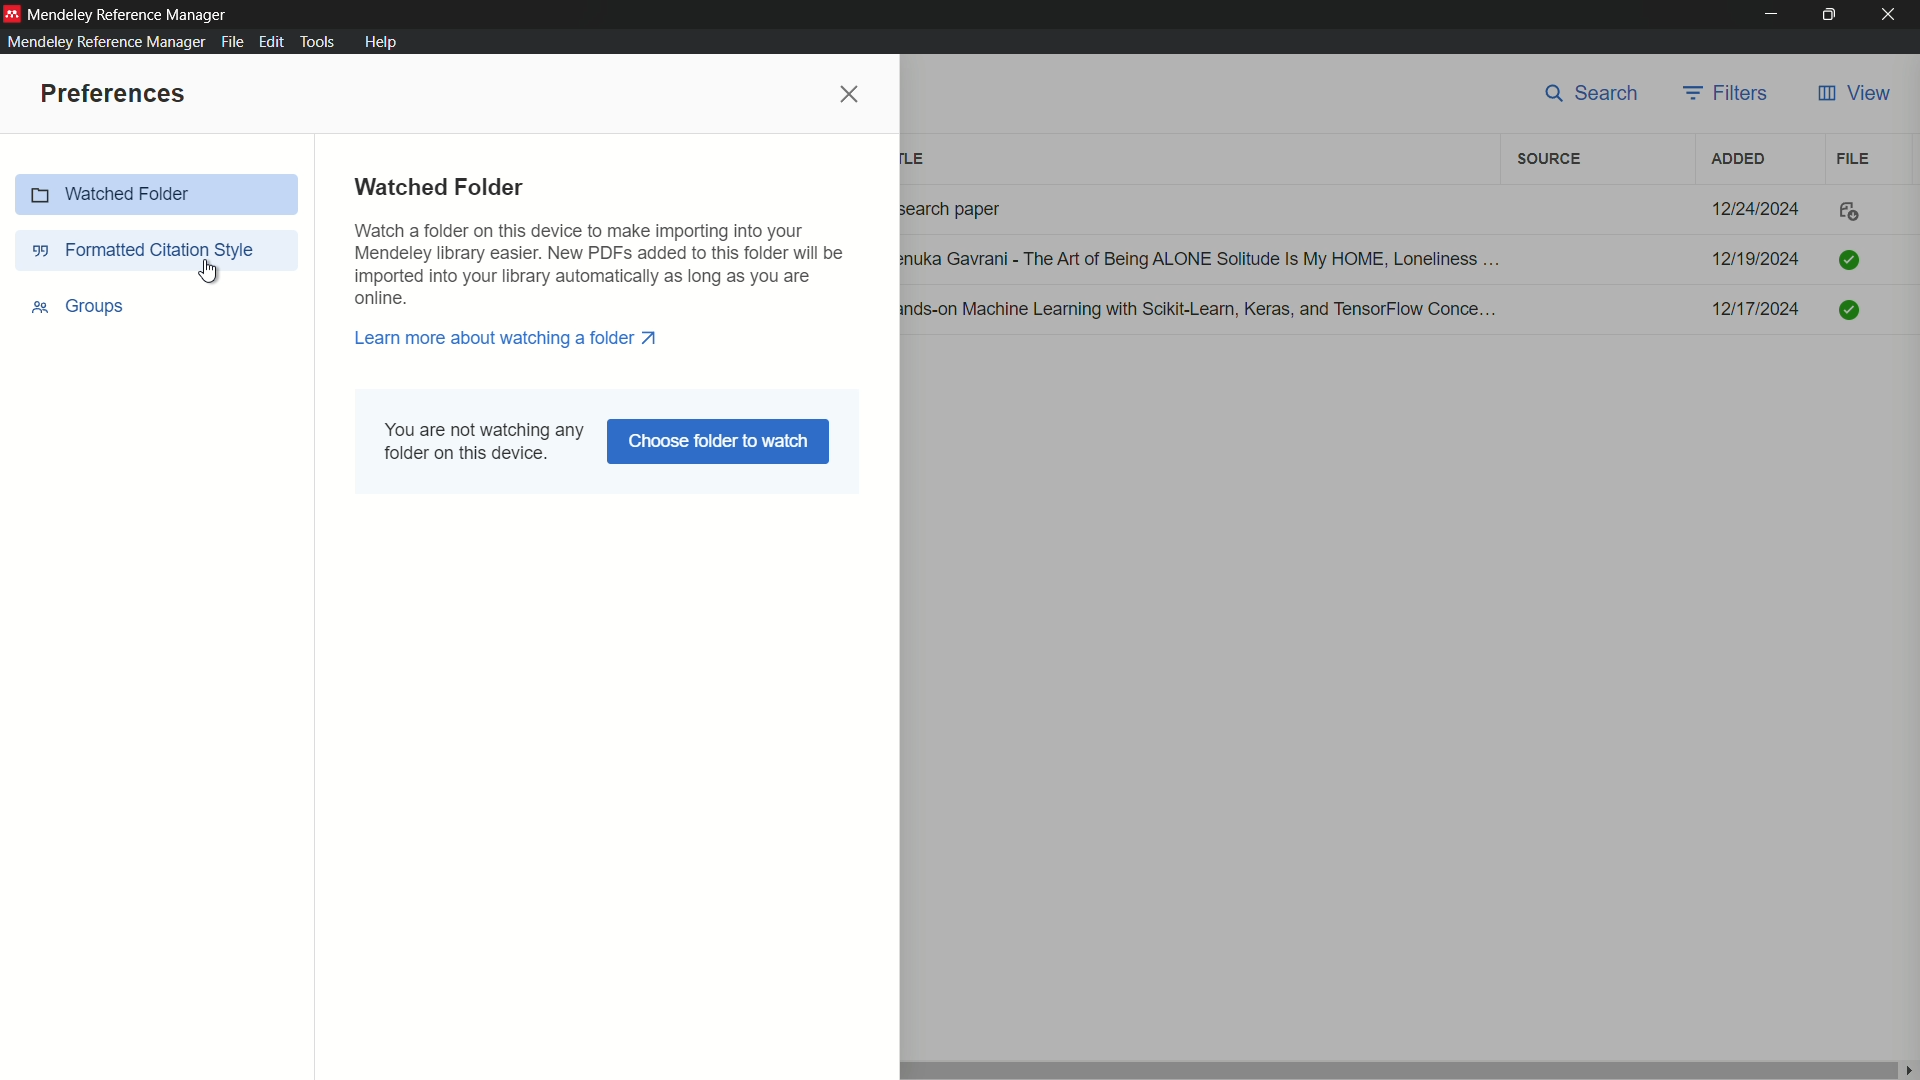 The width and height of the screenshot is (1920, 1080). I want to click on text, so click(601, 265).